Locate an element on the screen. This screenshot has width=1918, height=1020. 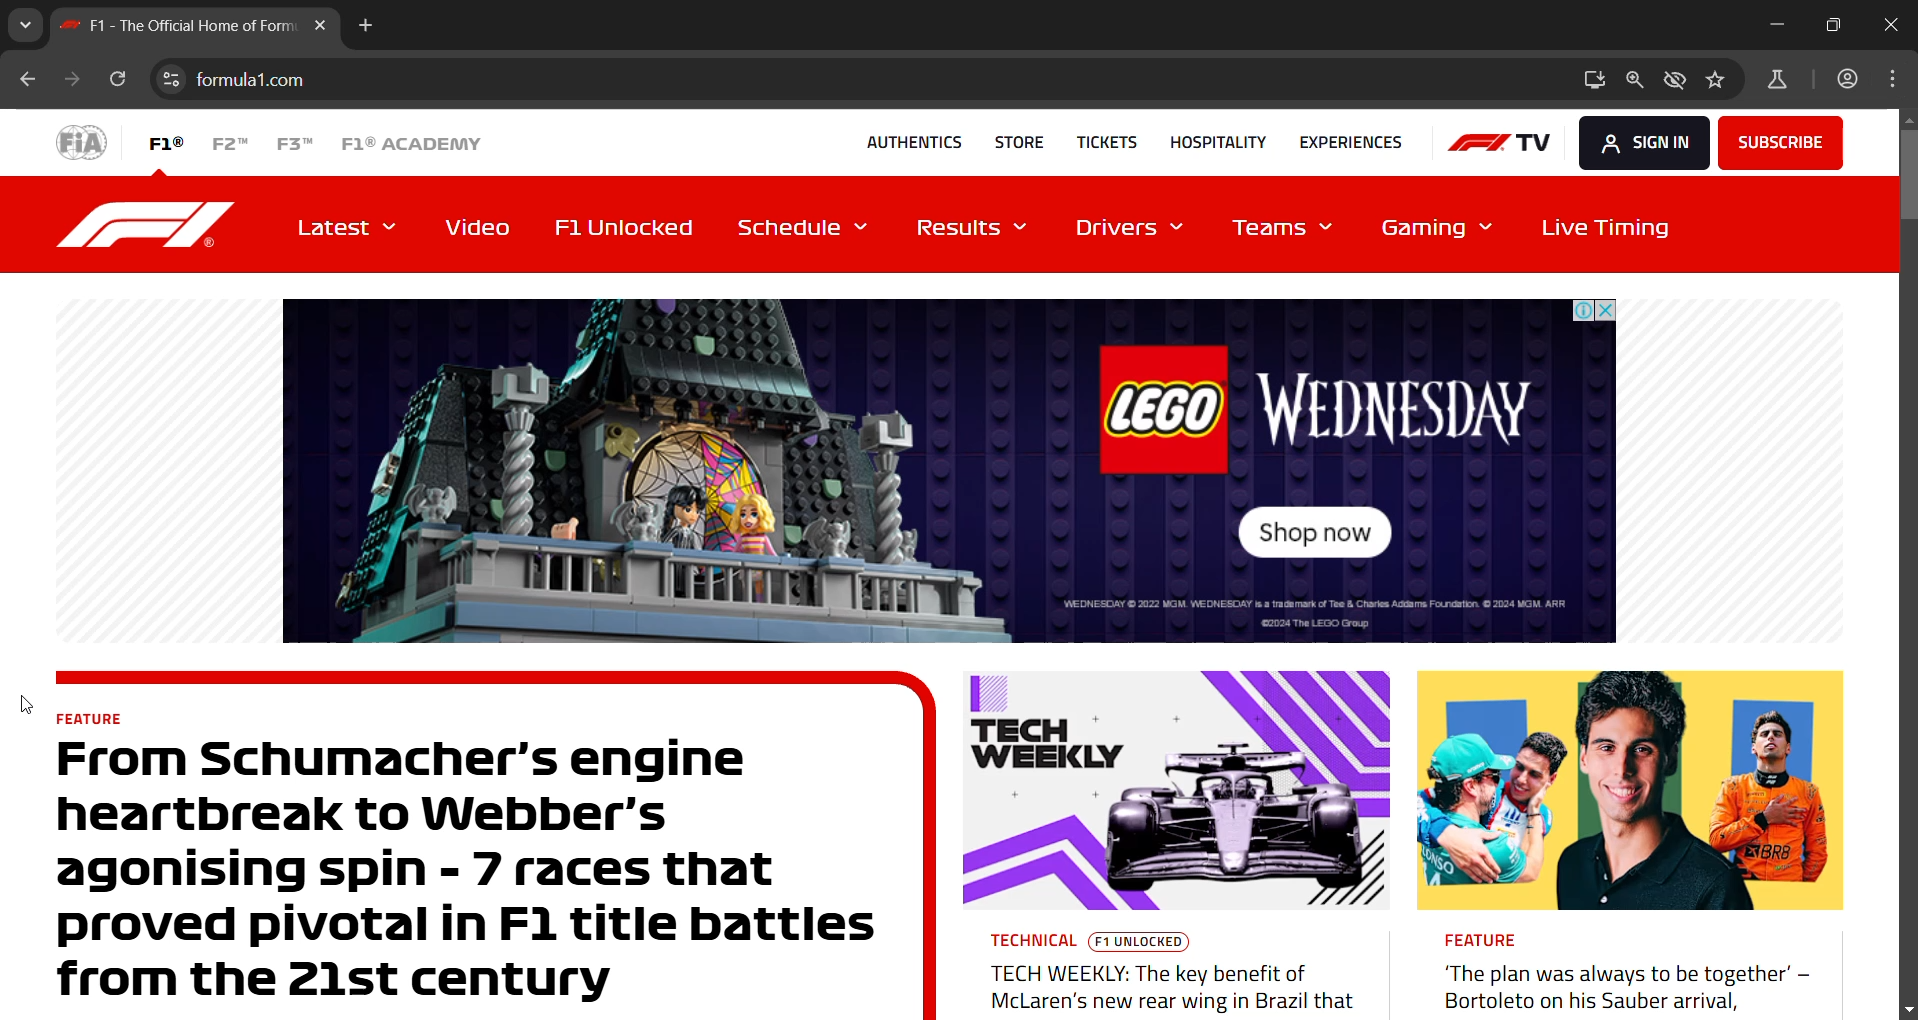
thrid party cookies limited is located at coordinates (1676, 82).